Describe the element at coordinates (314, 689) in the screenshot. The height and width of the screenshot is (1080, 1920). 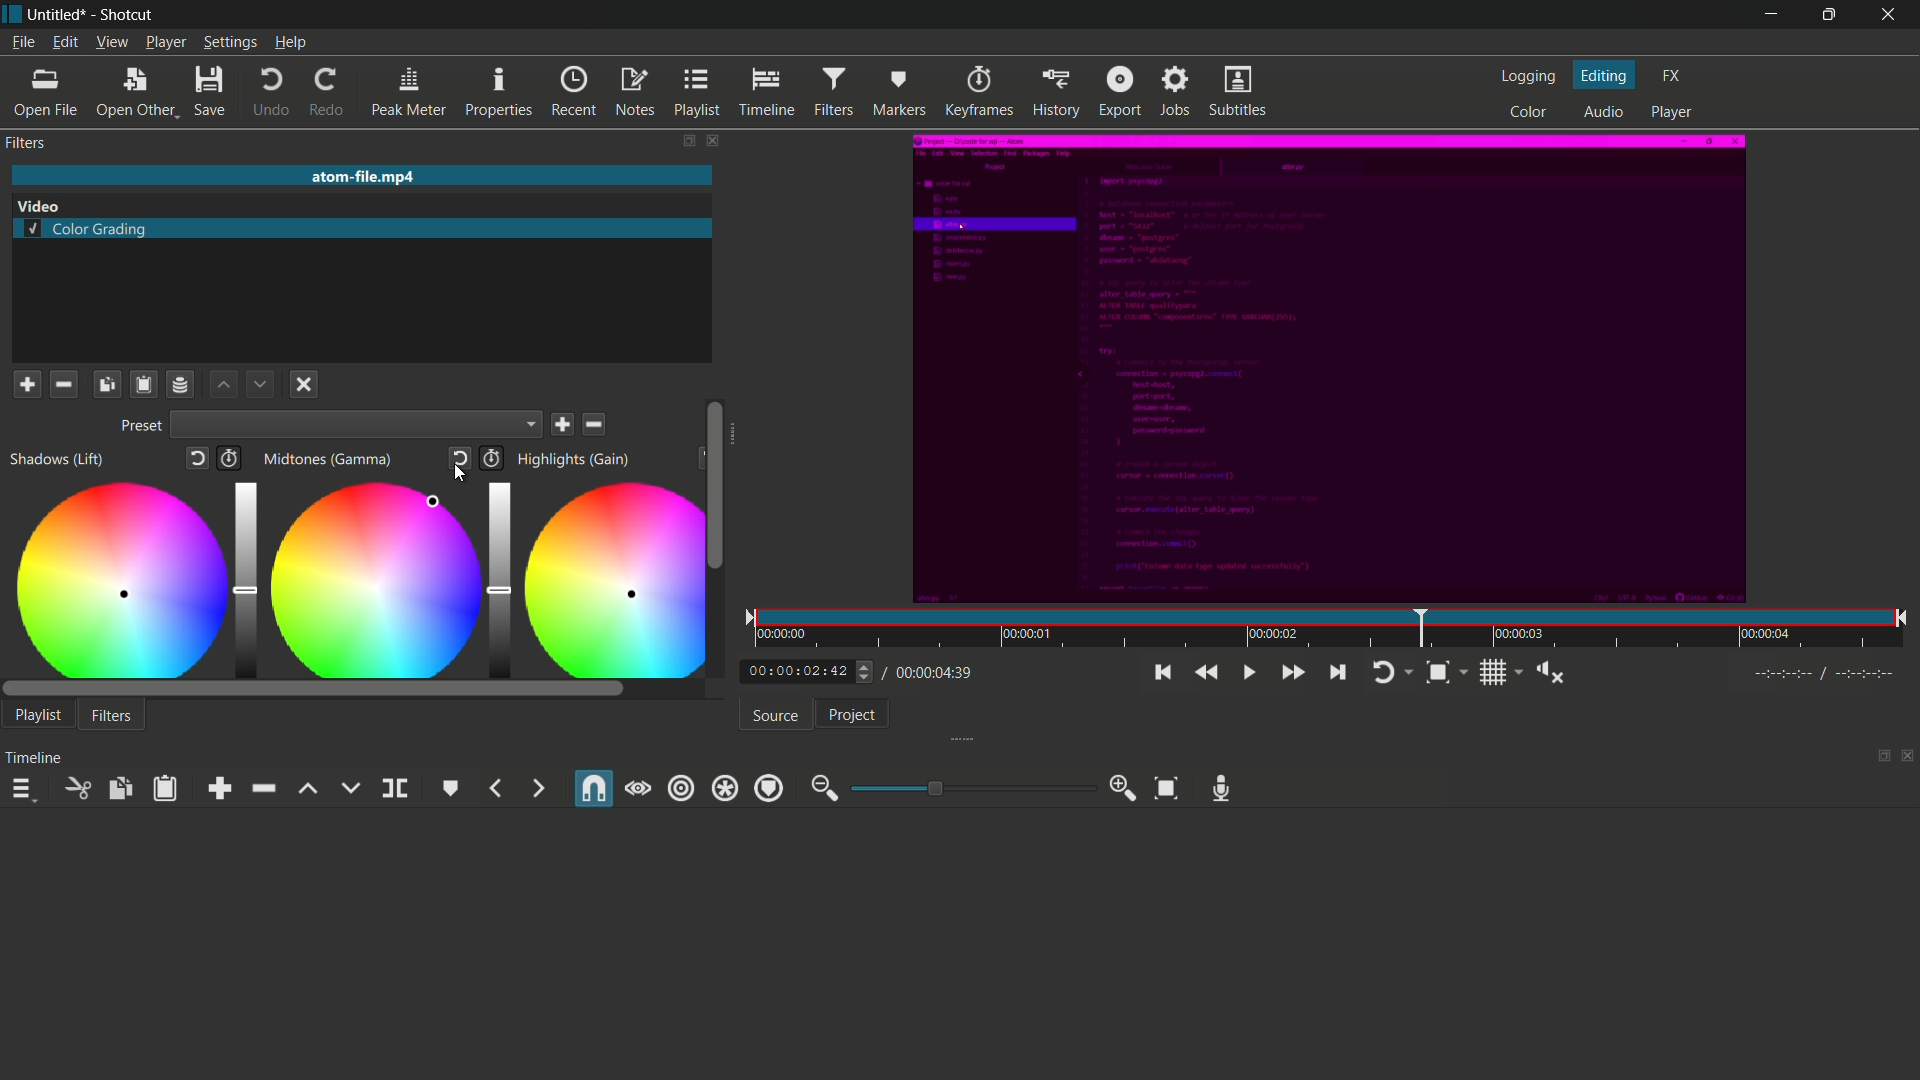
I see `Scroller` at that location.